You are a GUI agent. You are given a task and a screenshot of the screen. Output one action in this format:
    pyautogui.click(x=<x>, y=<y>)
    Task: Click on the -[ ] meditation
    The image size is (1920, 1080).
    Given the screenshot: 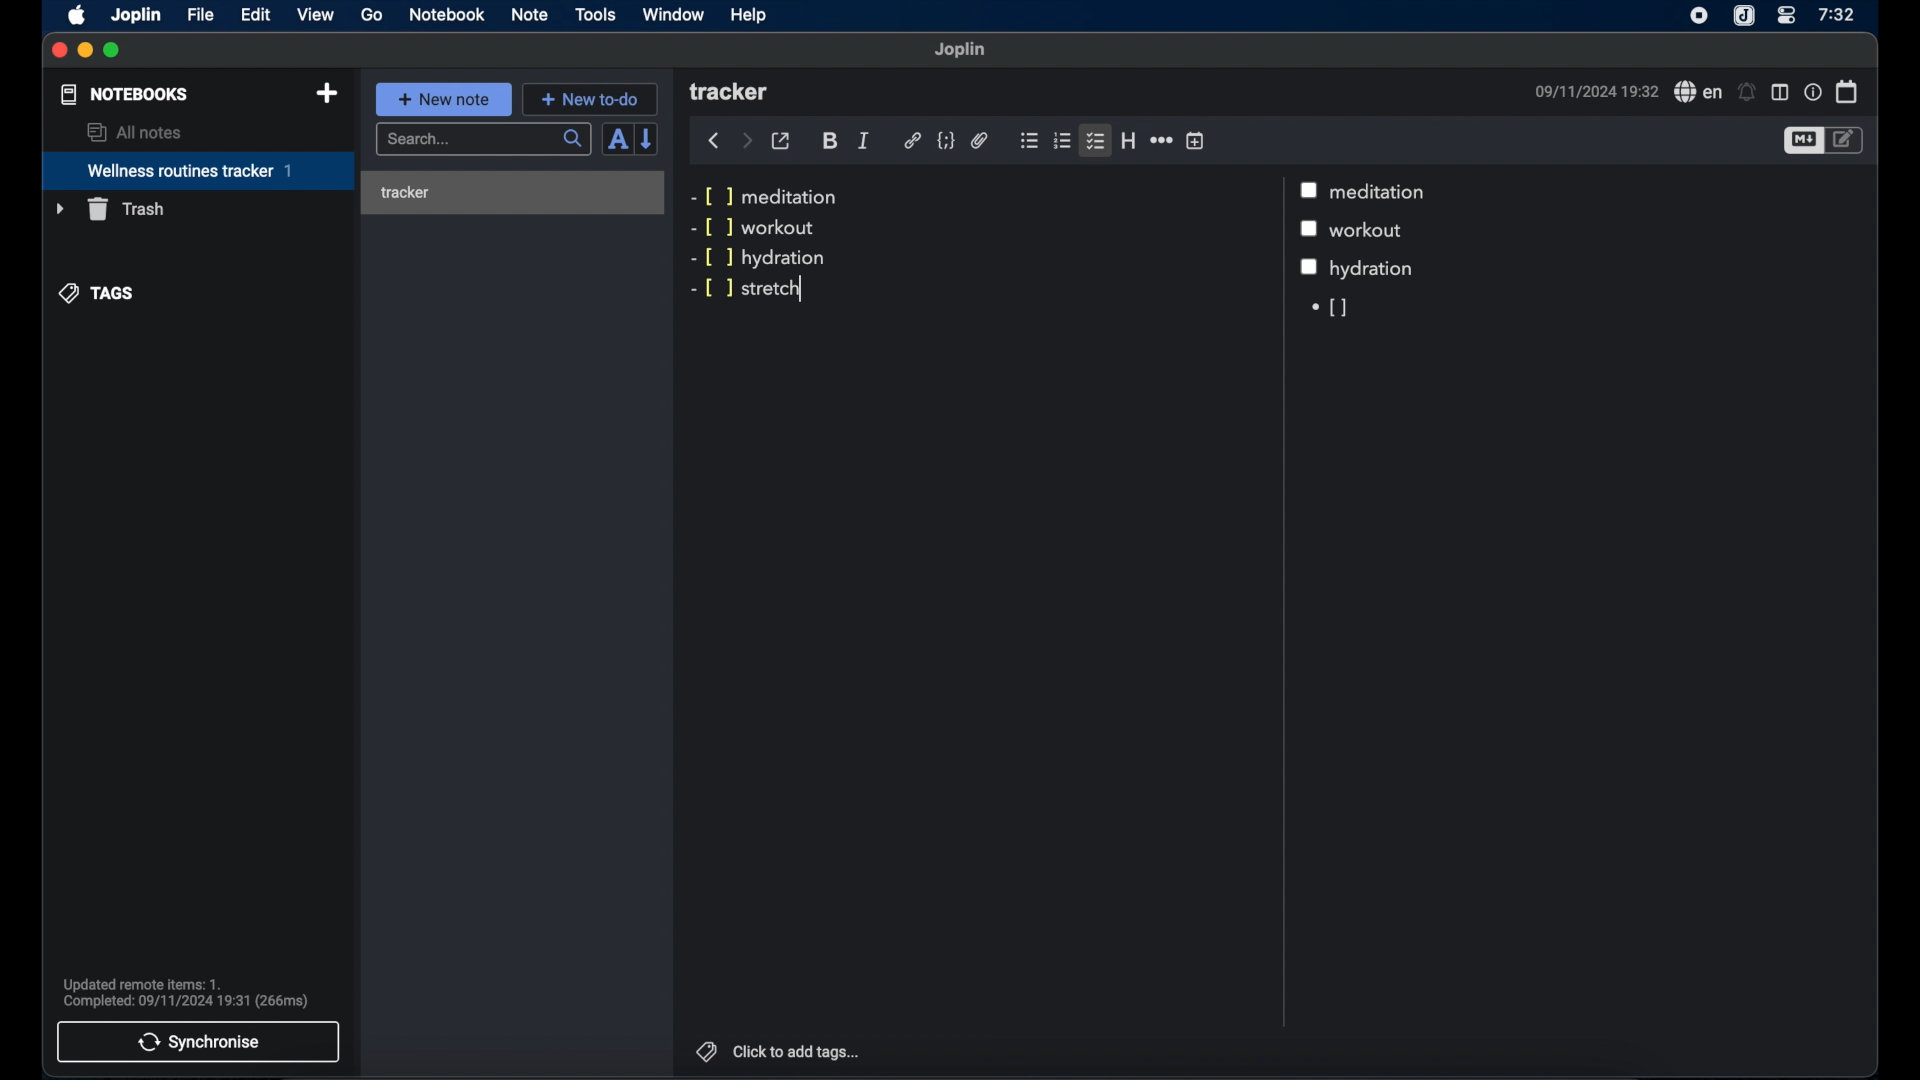 What is the action you would take?
    pyautogui.click(x=769, y=195)
    